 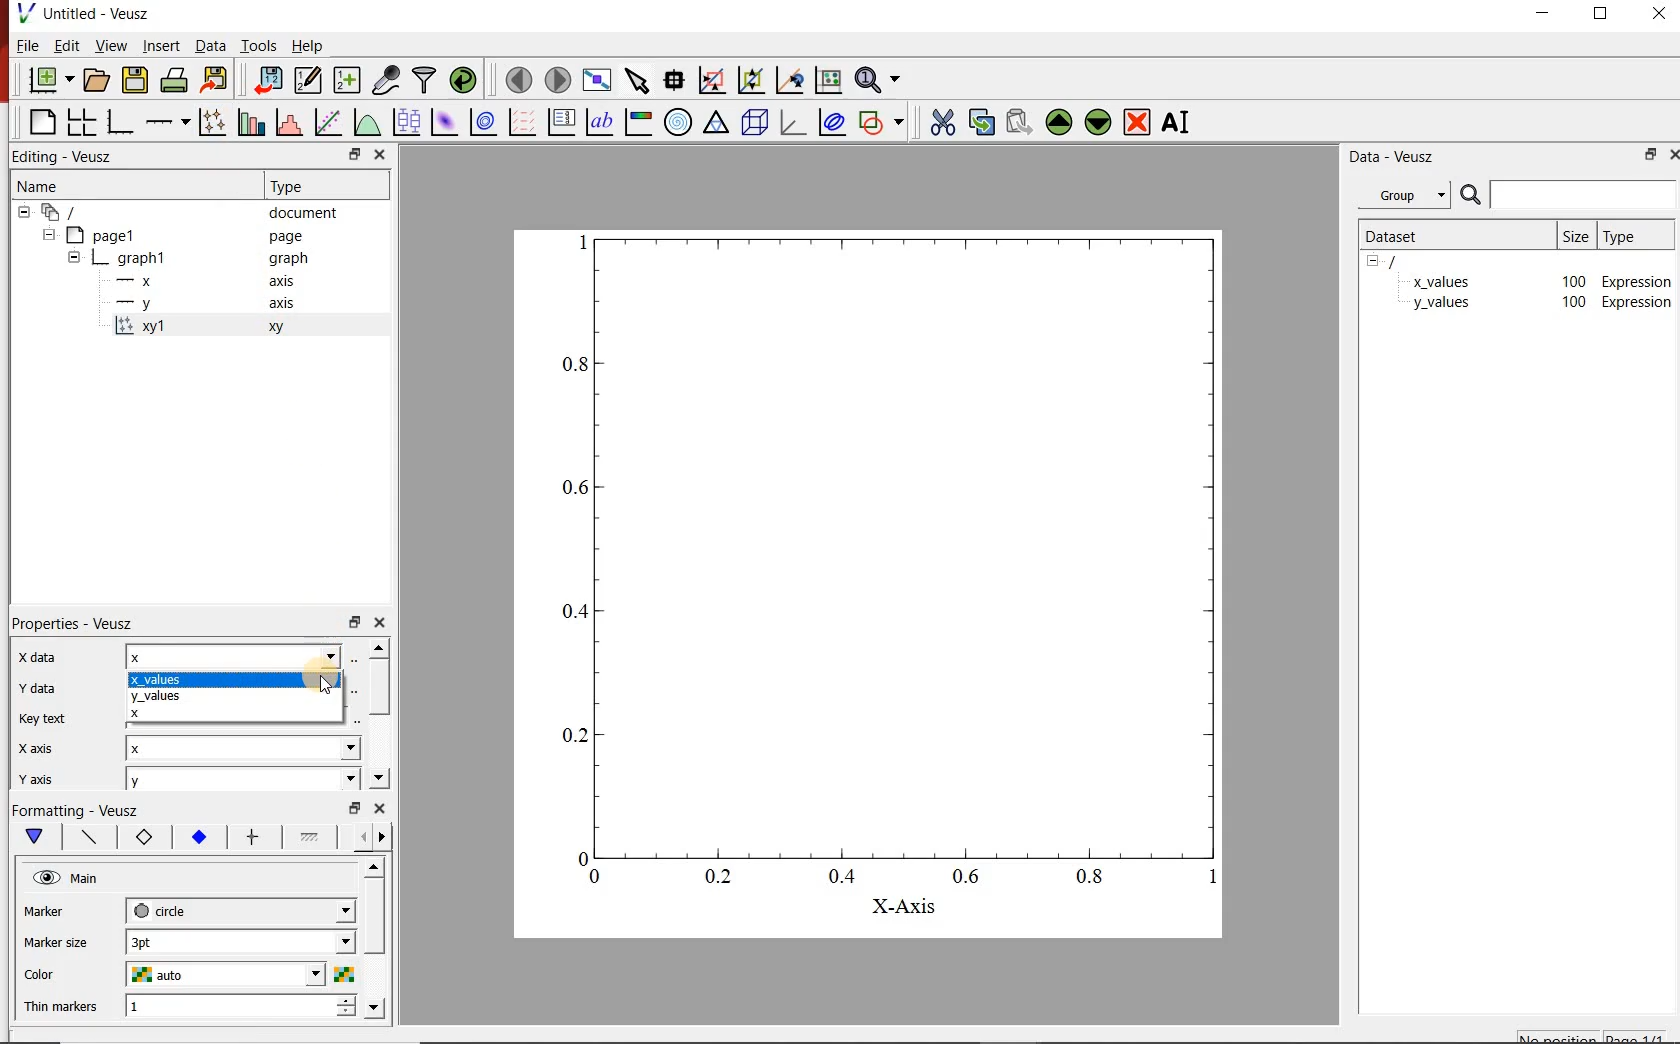 What do you see at coordinates (675, 79) in the screenshot?
I see `read data points on the graph` at bounding box center [675, 79].